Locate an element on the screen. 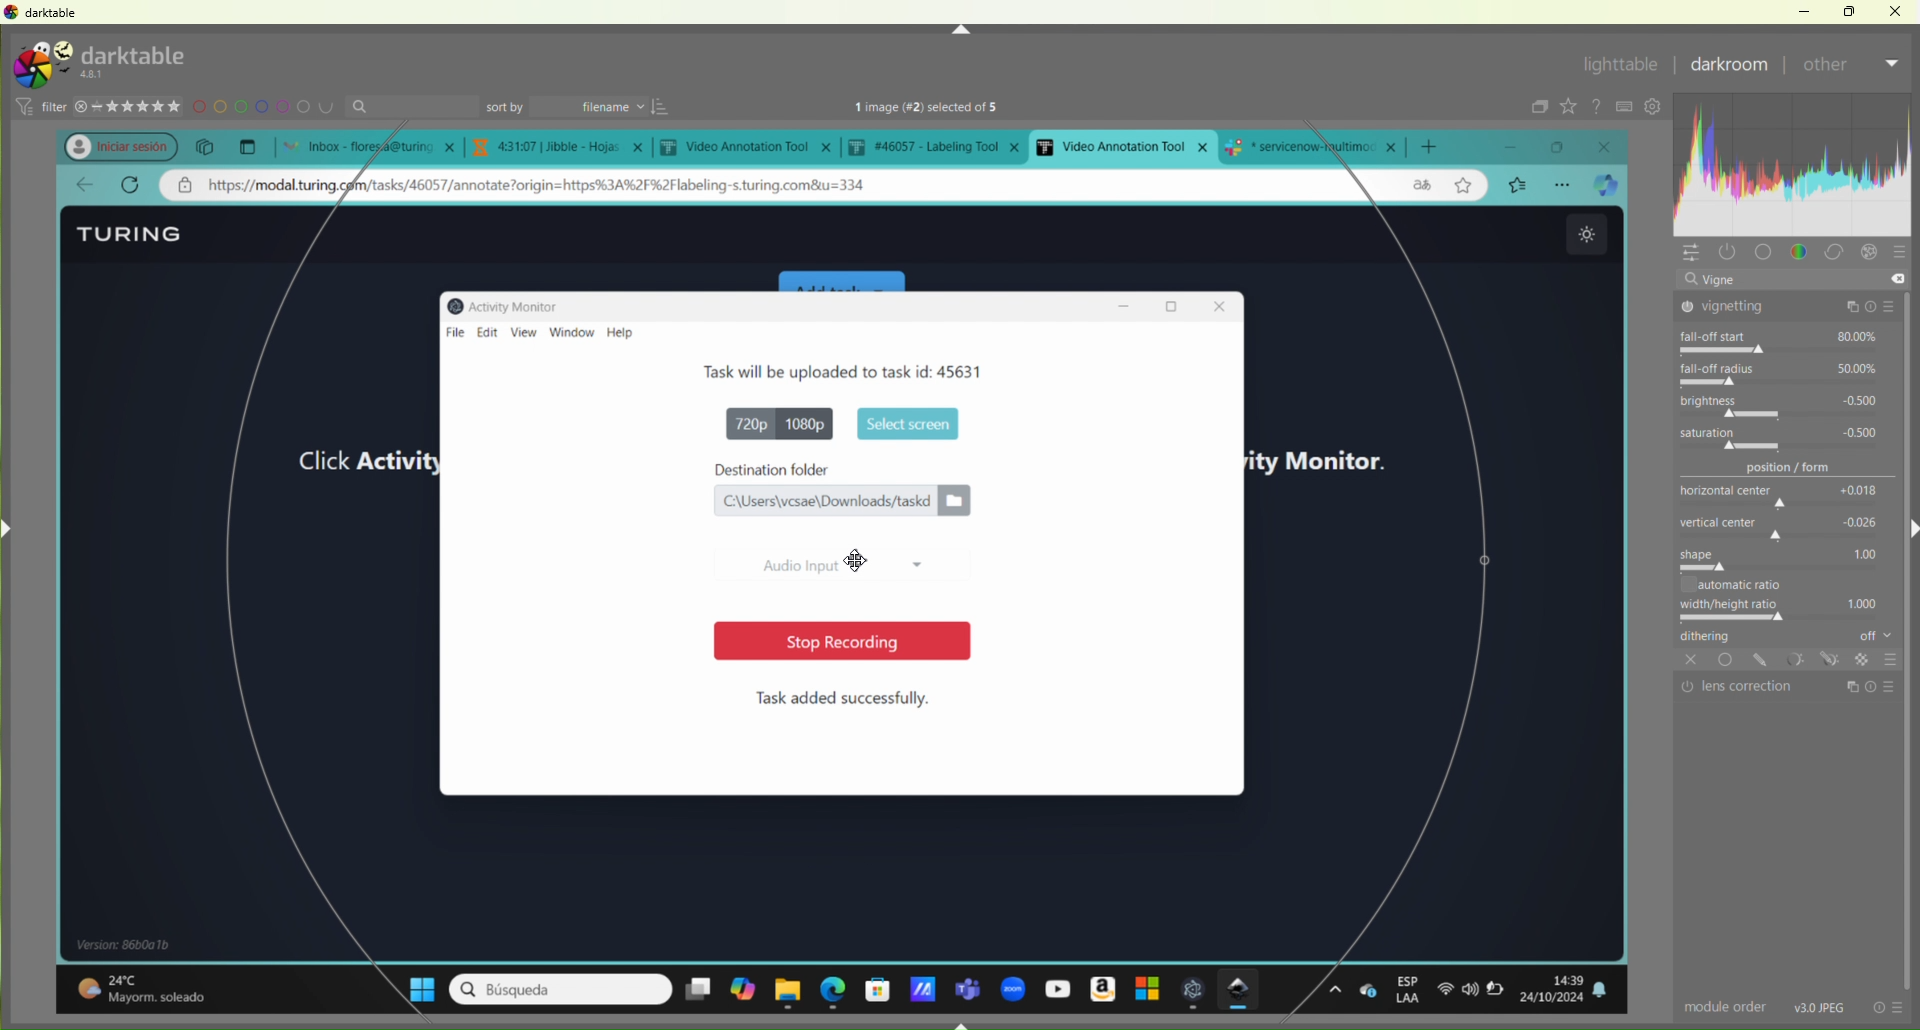 The image size is (1920, 1030). activity monitor is located at coordinates (1328, 456).